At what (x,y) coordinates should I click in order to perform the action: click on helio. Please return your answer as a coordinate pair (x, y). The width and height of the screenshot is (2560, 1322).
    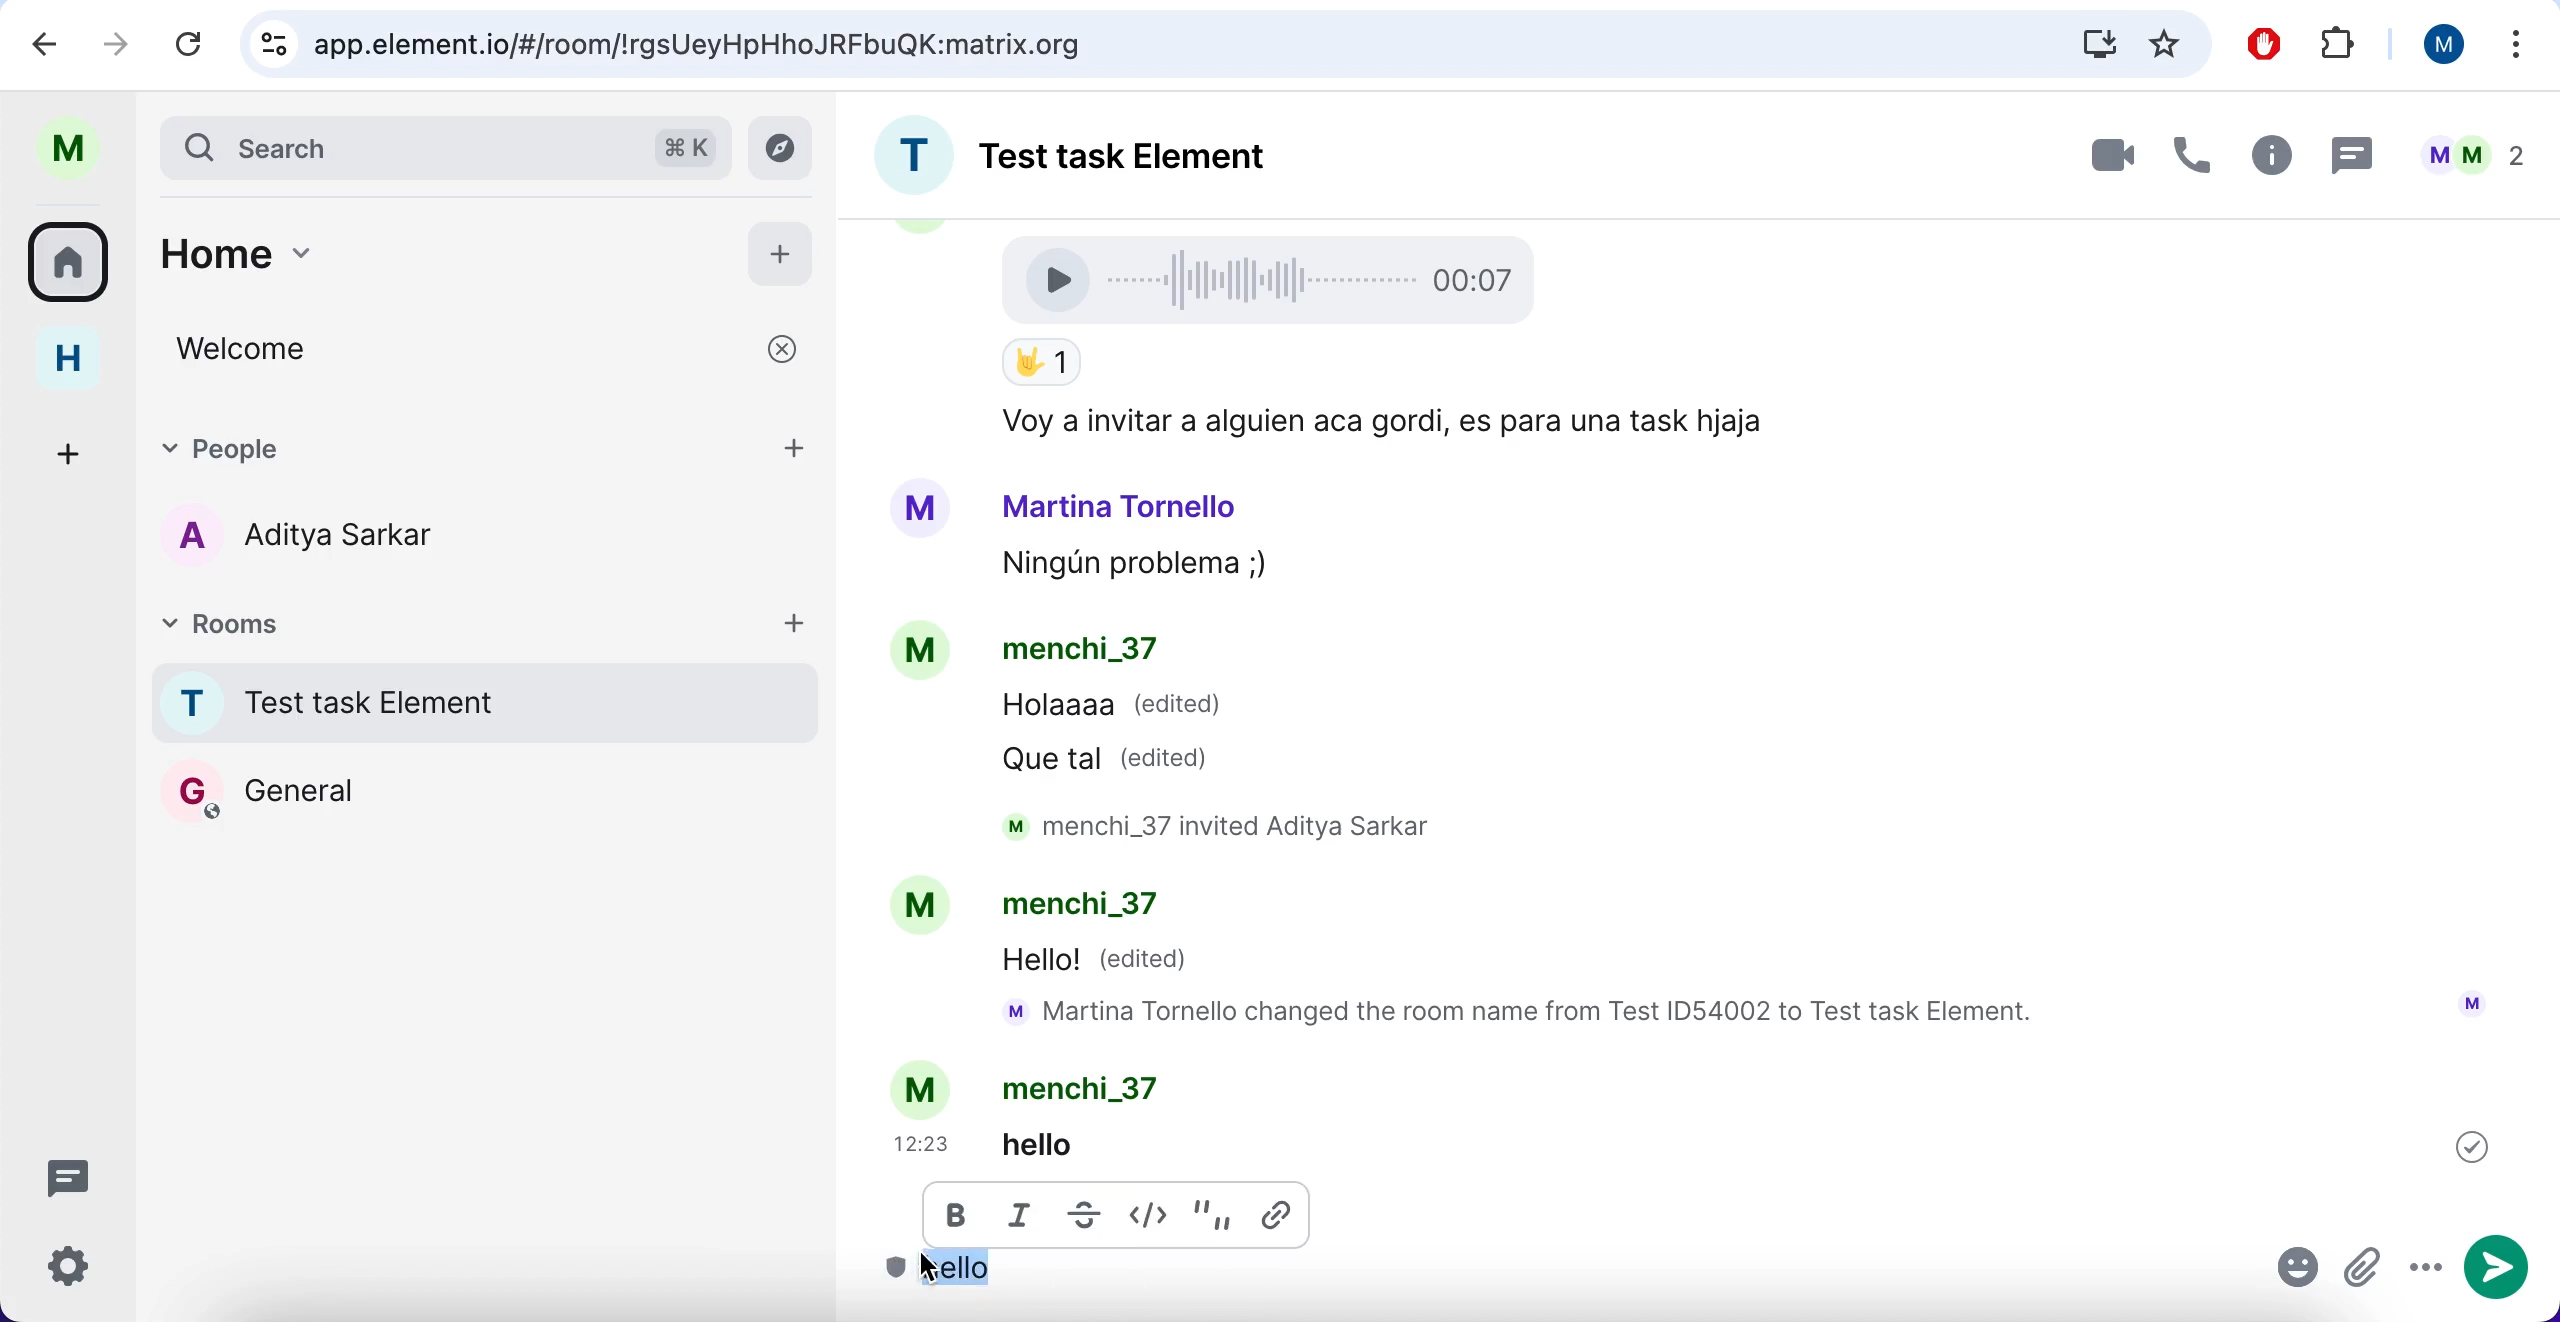
    Looking at the image, I should click on (1070, 1143).